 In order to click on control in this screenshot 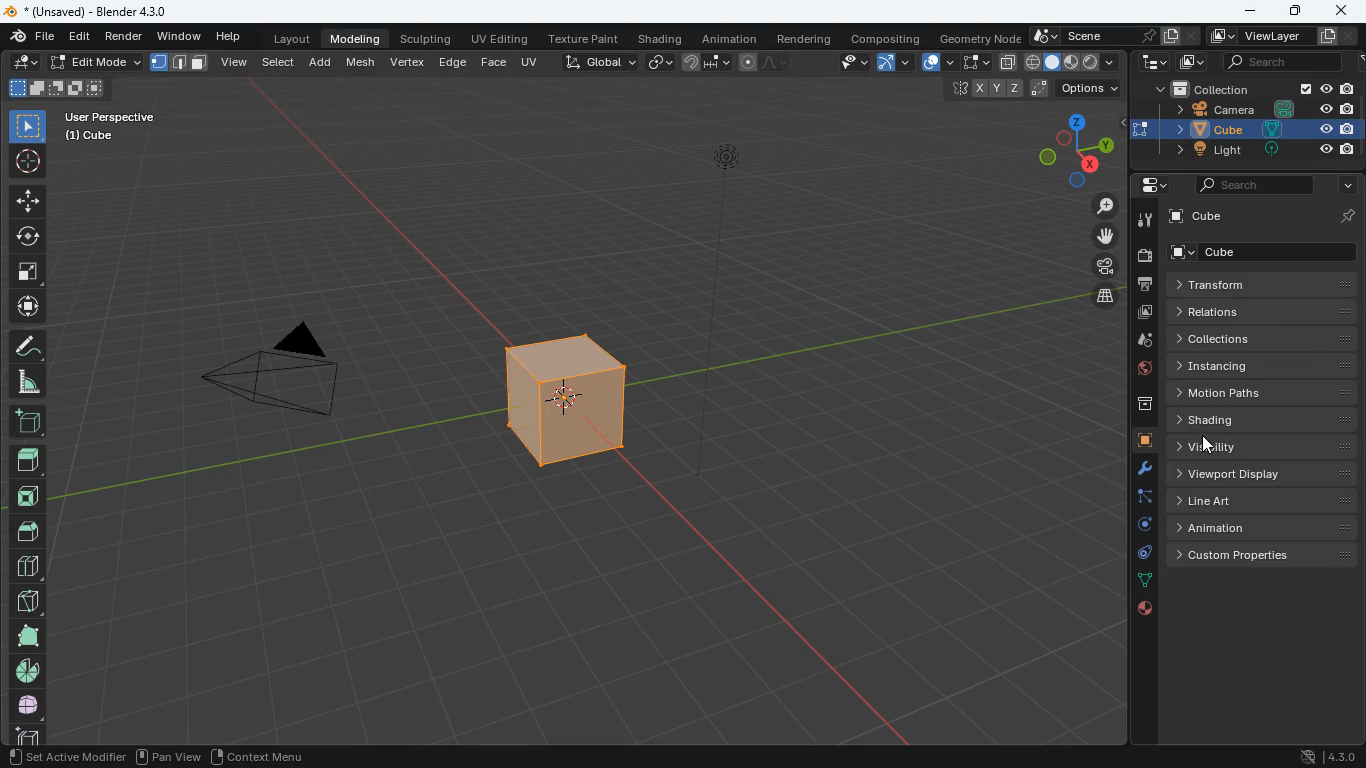, I will do `click(1138, 554)`.